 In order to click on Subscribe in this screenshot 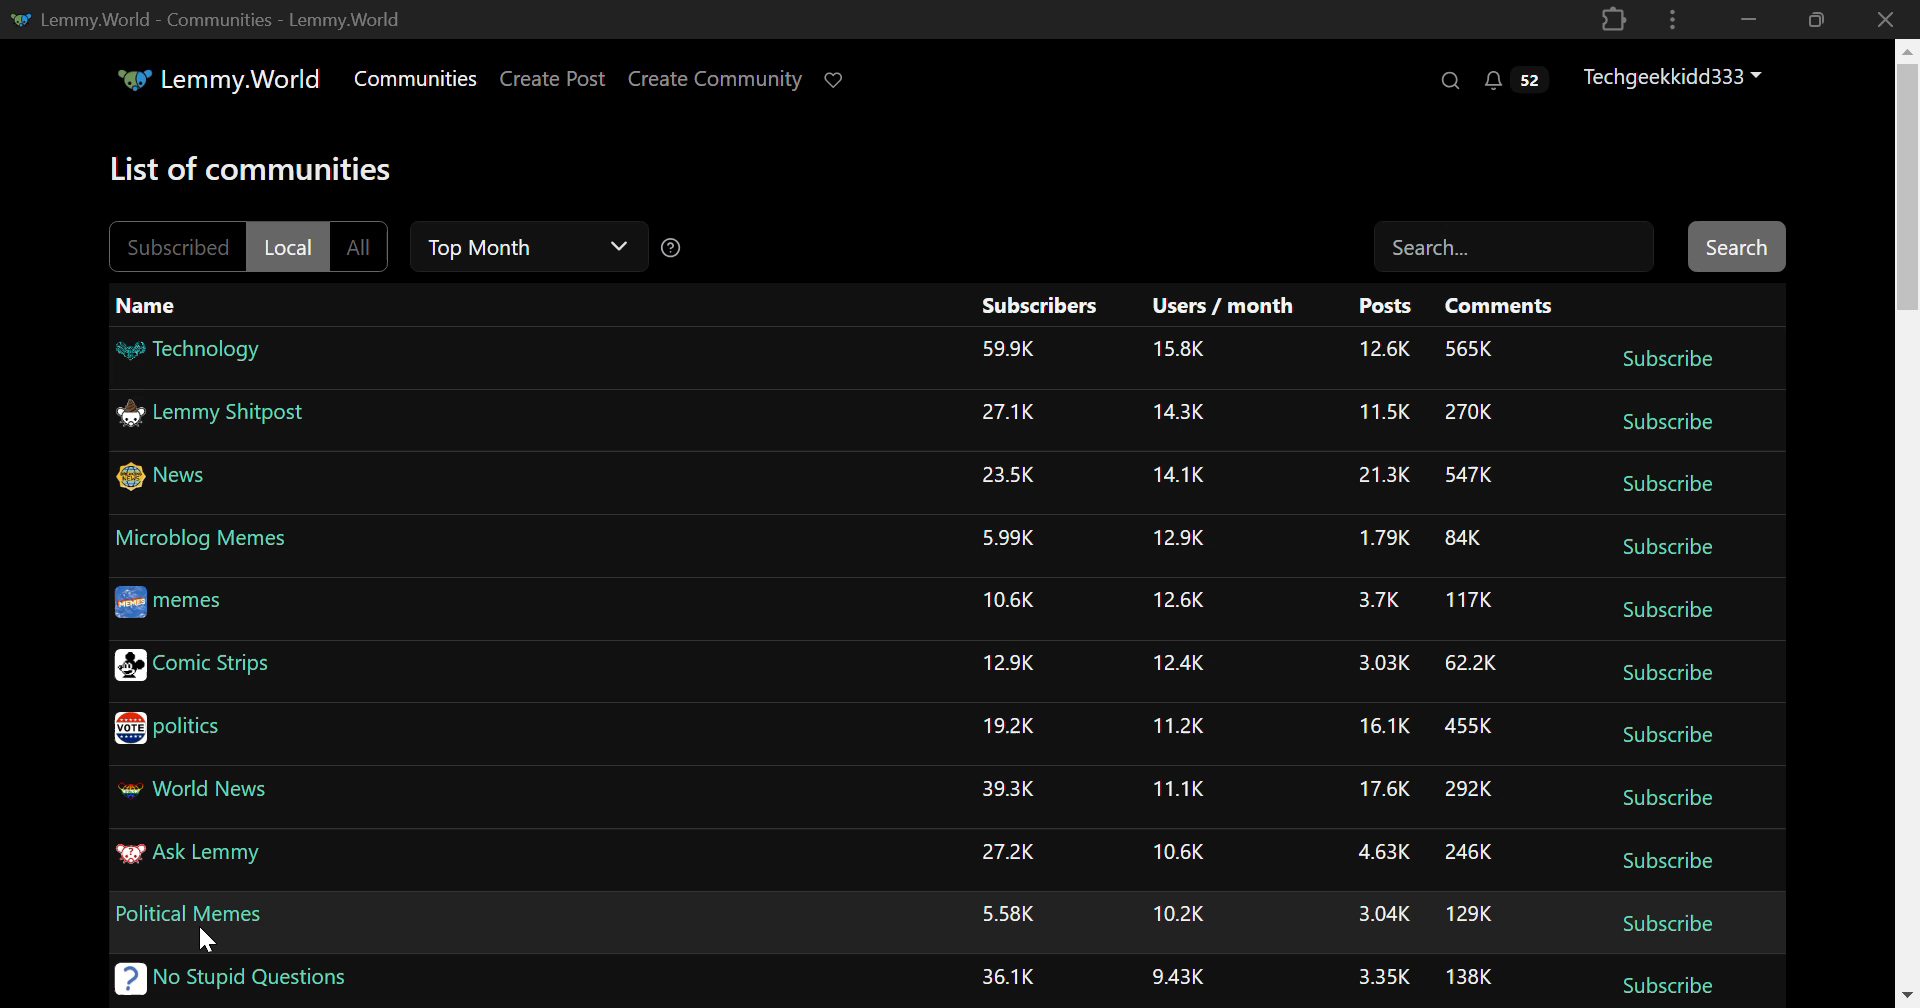, I will do `click(1664, 423)`.